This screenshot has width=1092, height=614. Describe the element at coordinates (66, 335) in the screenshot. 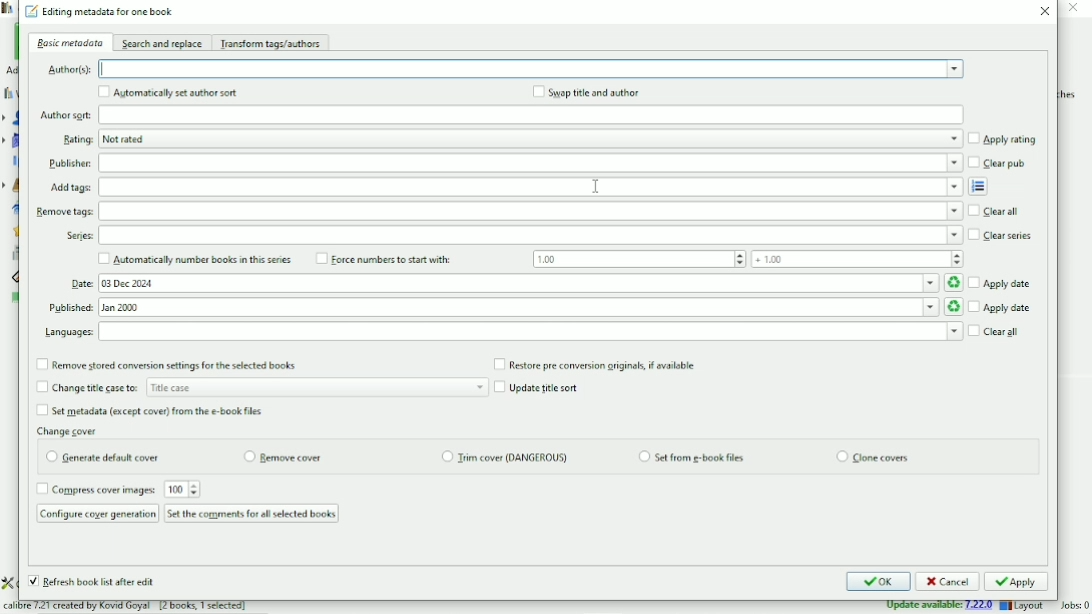

I see `Languages` at that location.